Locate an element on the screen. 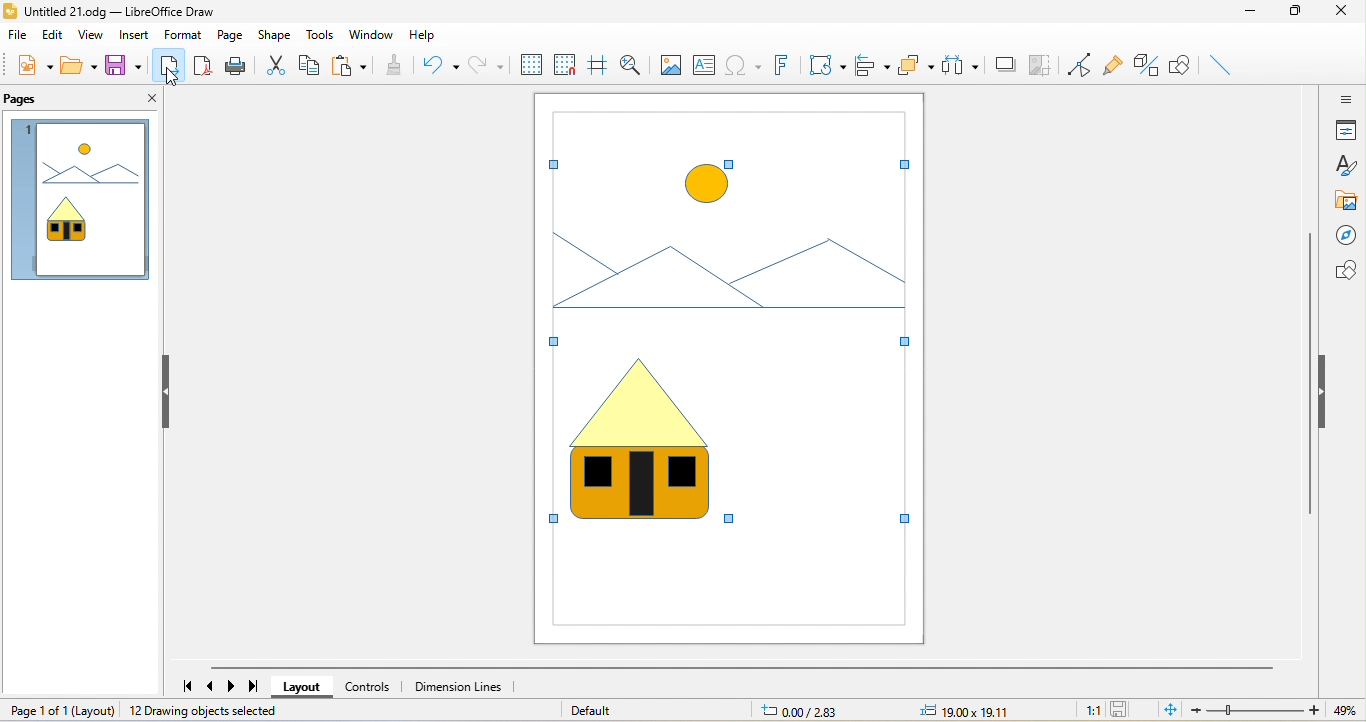 The image size is (1366, 722). snap to grid is located at coordinates (567, 64).